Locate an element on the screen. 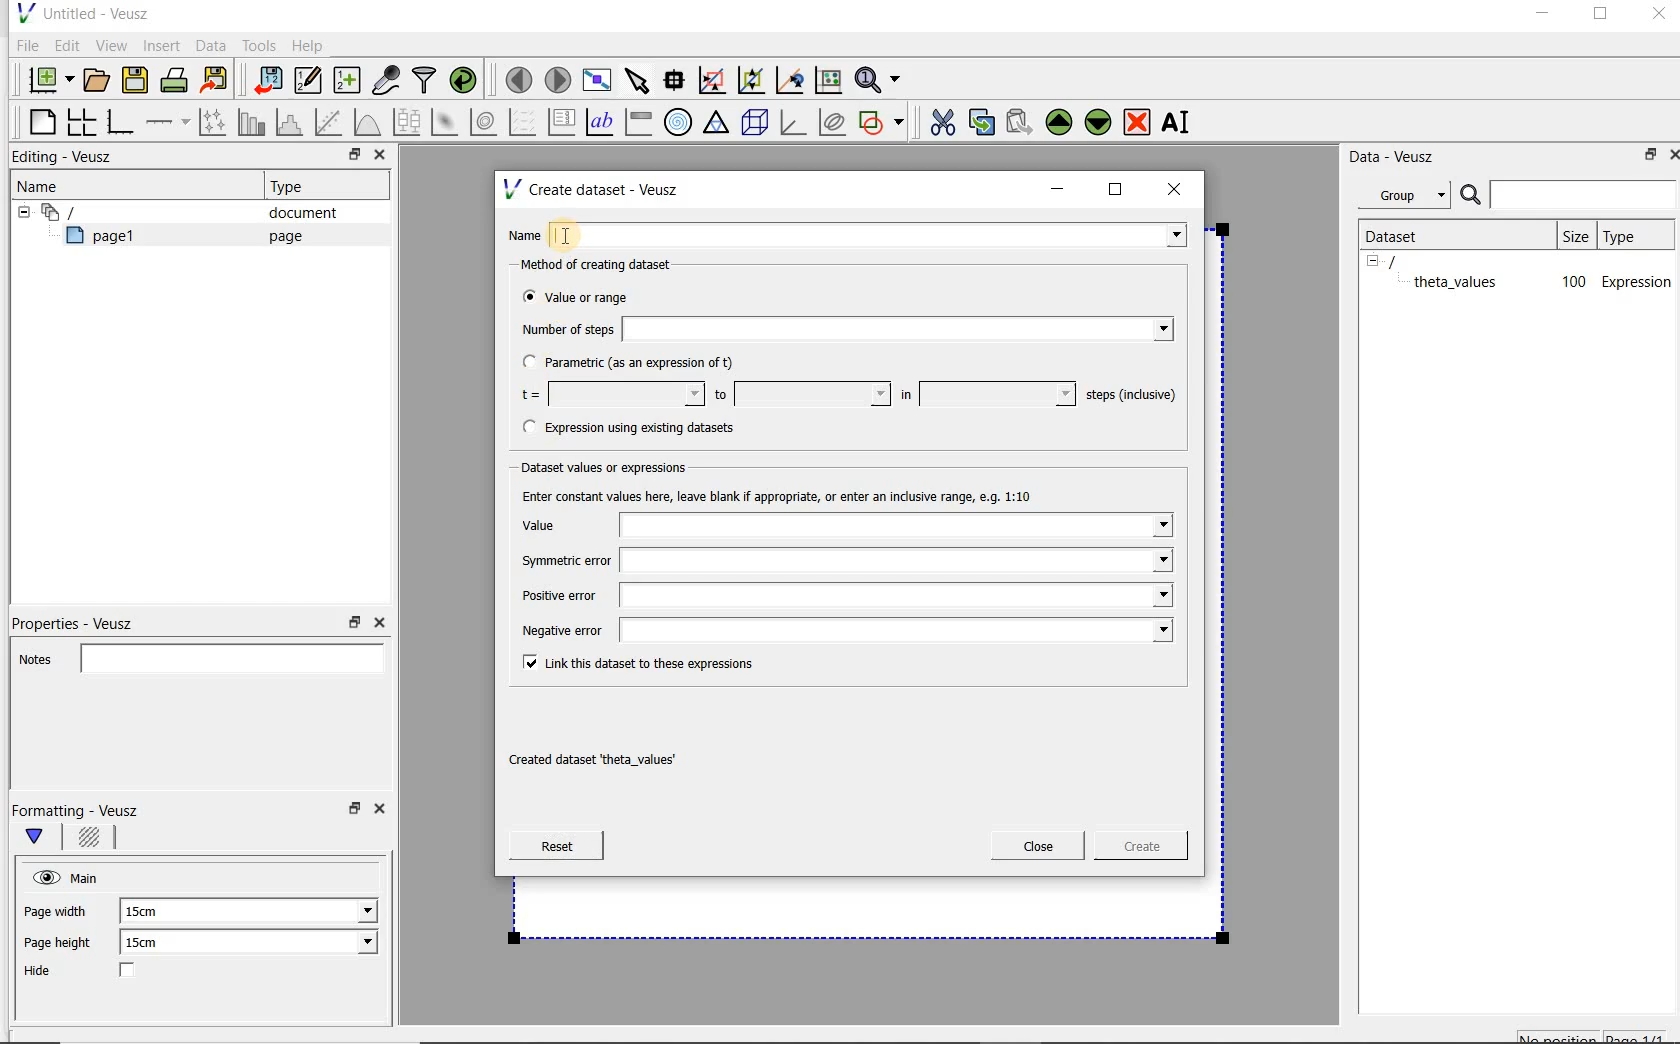  new document is located at coordinates (46, 77).